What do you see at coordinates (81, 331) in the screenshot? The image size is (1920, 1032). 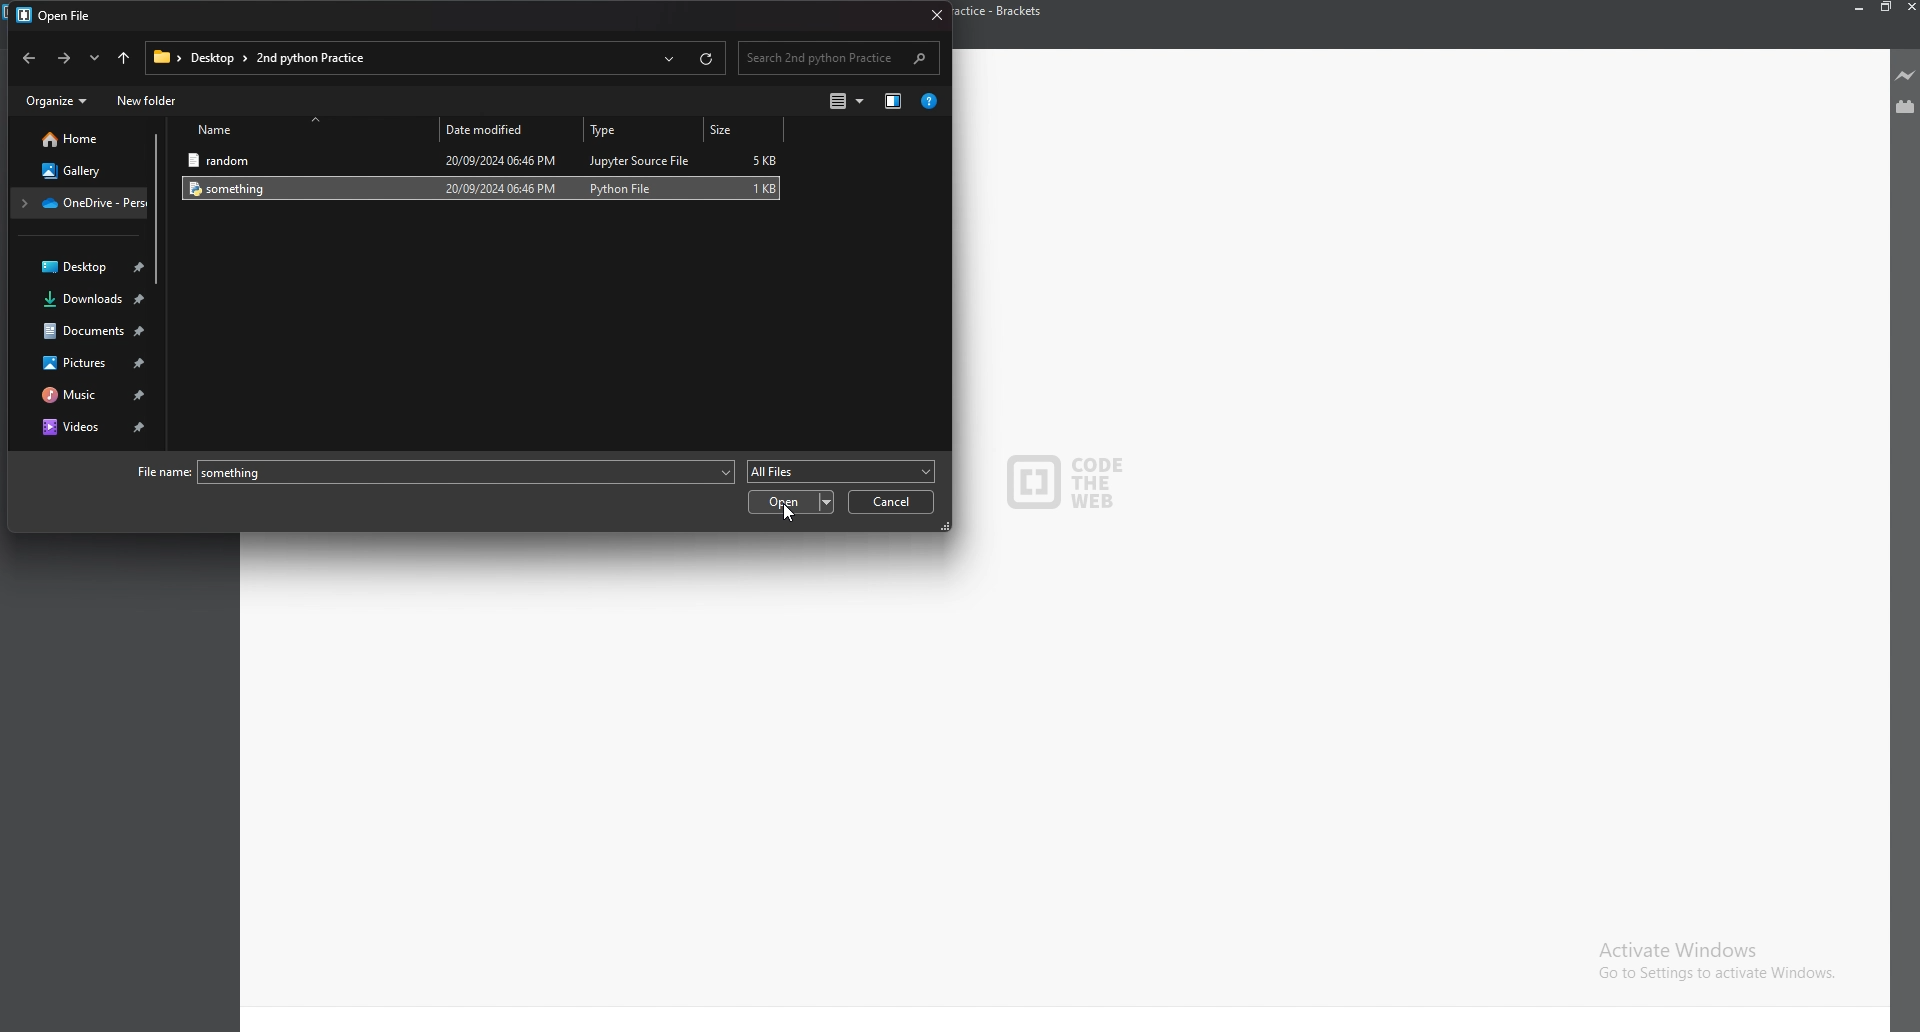 I see `documents` at bounding box center [81, 331].